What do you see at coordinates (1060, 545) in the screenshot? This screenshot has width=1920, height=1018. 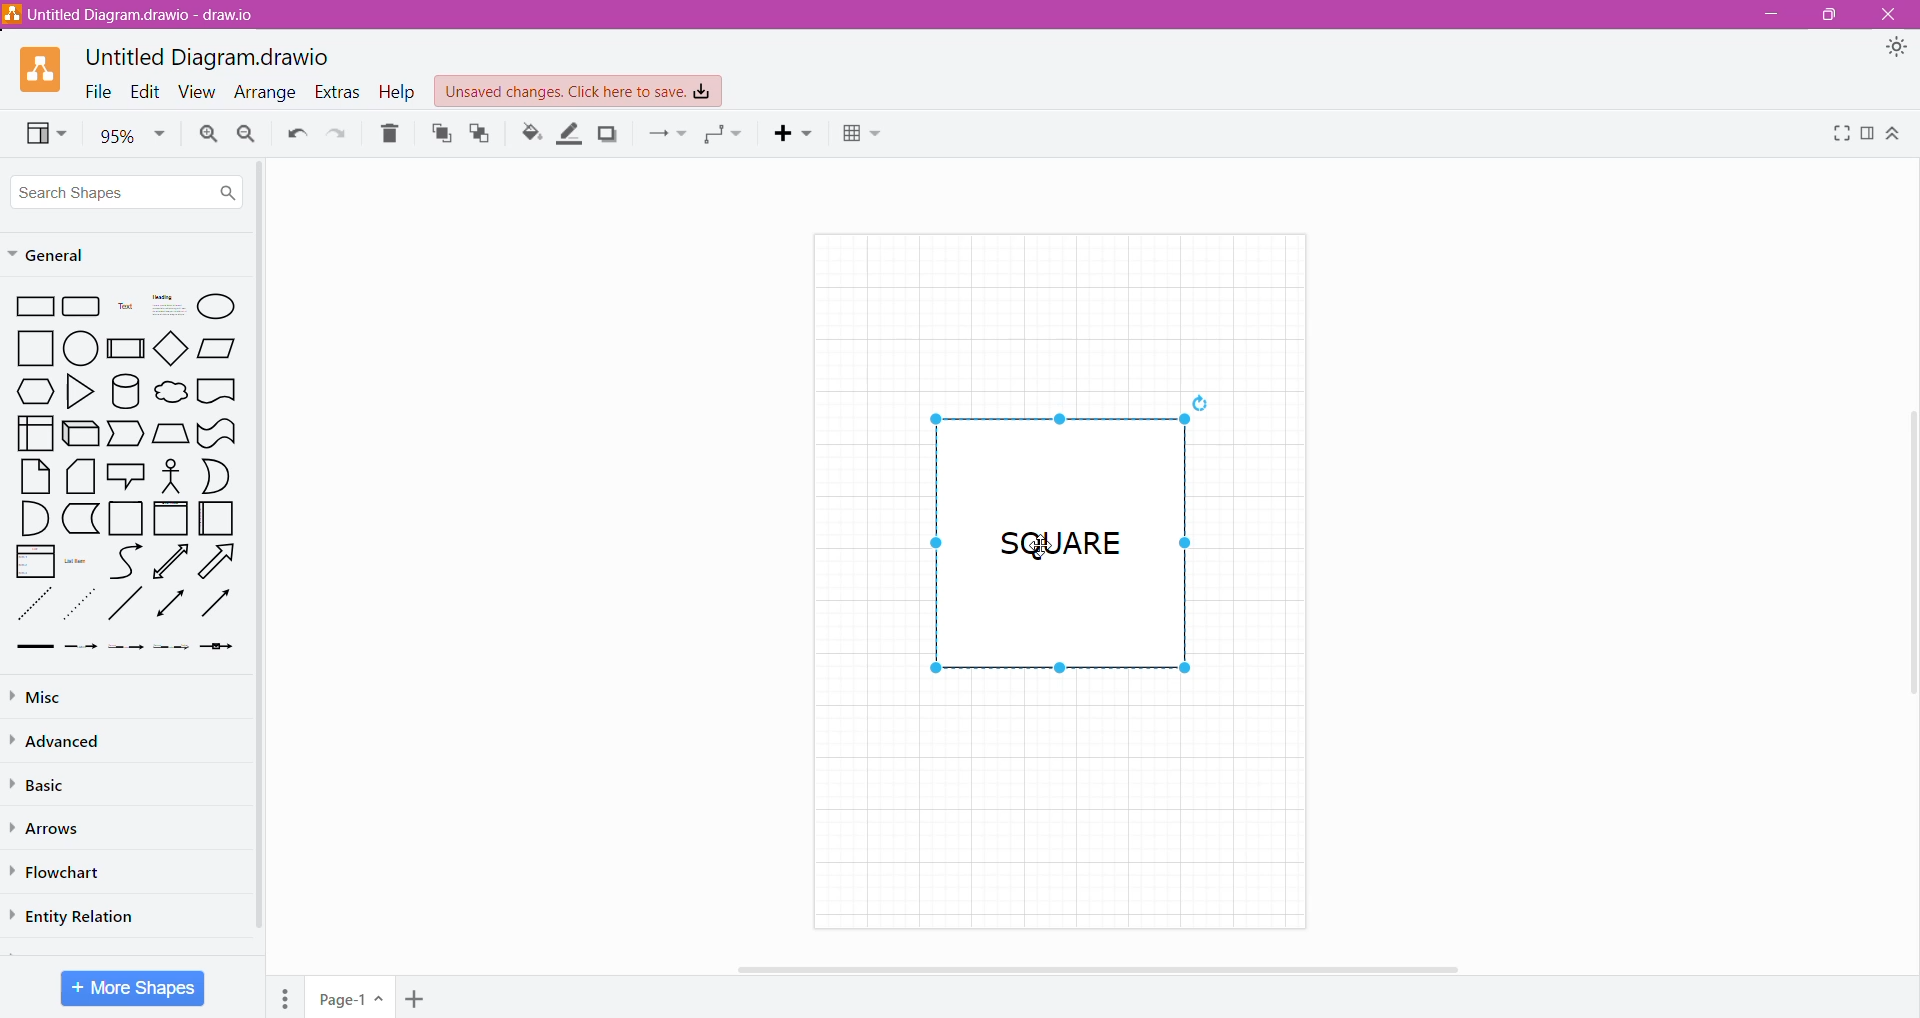 I see `Shape` at bounding box center [1060, 545].